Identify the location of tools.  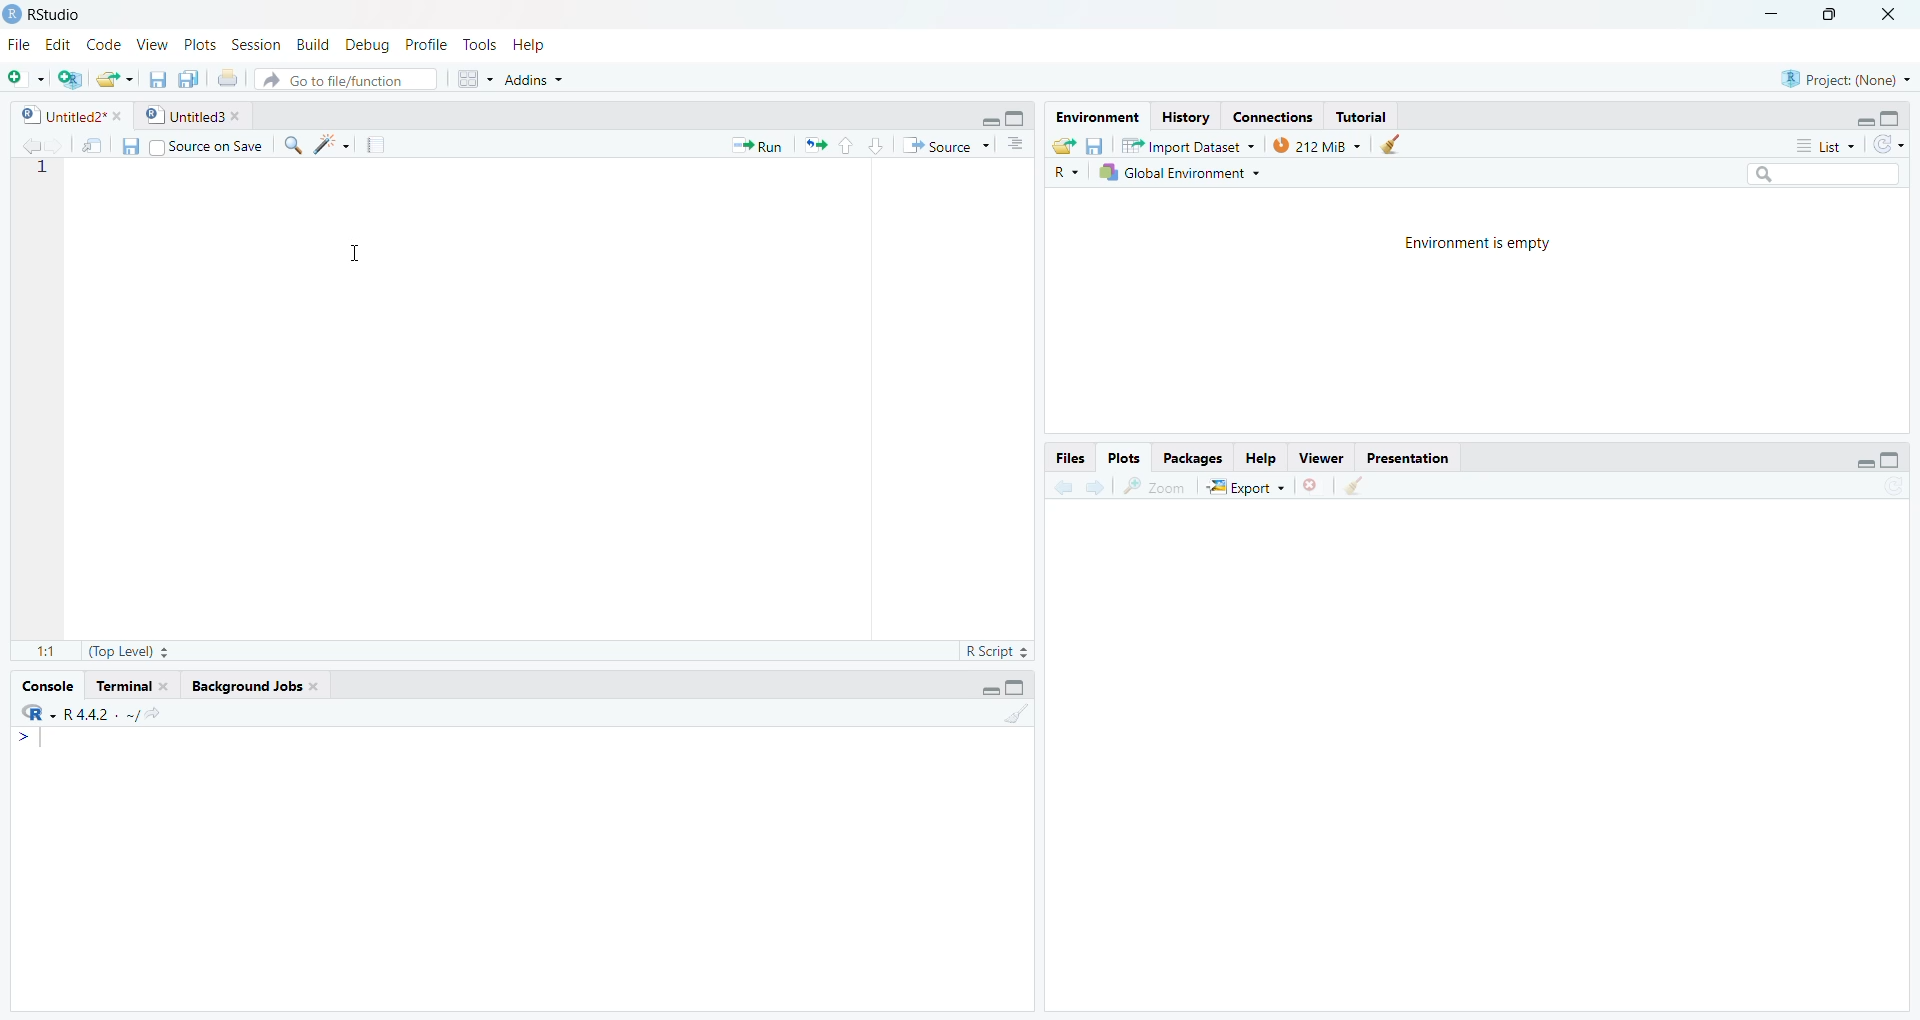
(479, 46).